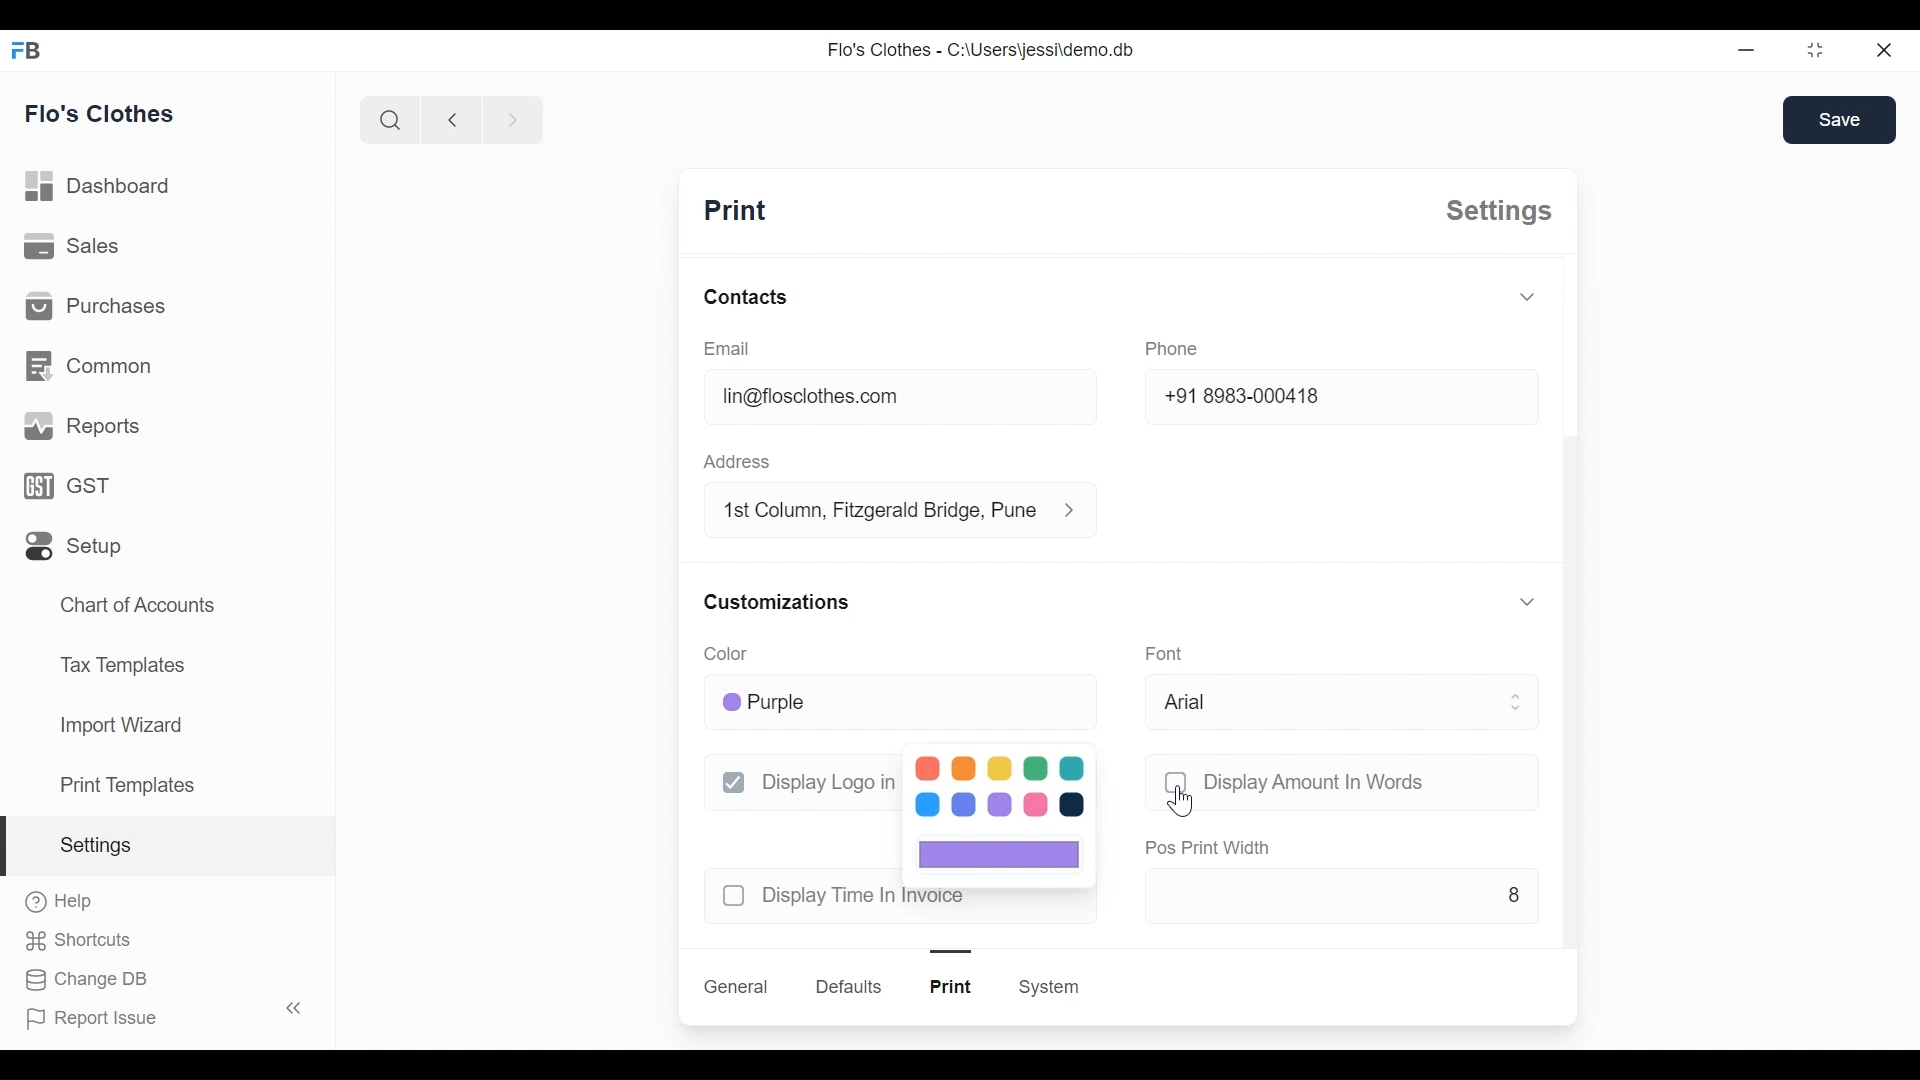 Image resolution: width=1920 pixels, height=1080 pixels. What do you see at coordinates (902, 396) in the screenshot?
I see `lin@floclothes.com` at bounding box center [902, 396].